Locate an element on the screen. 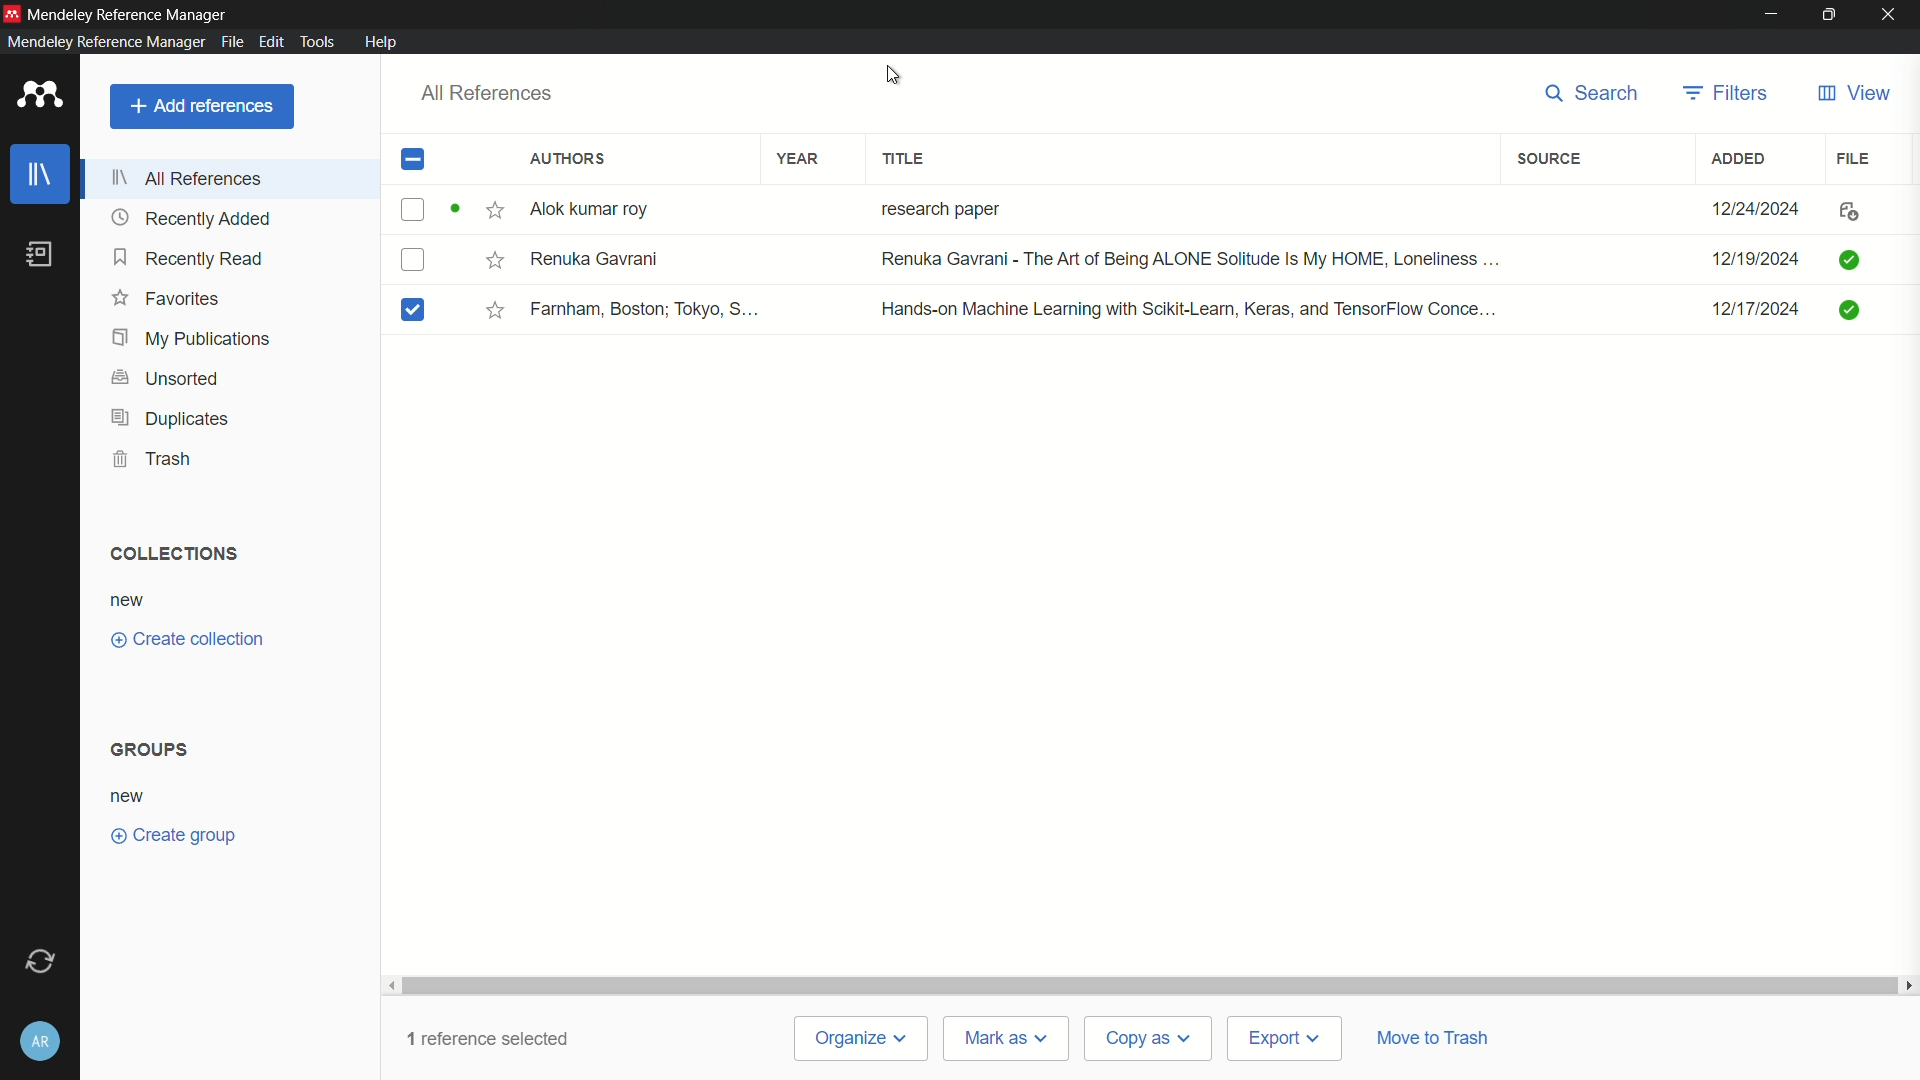 This screenshot has width=1920, height=1080. trash is located at coordinates (154, 458).